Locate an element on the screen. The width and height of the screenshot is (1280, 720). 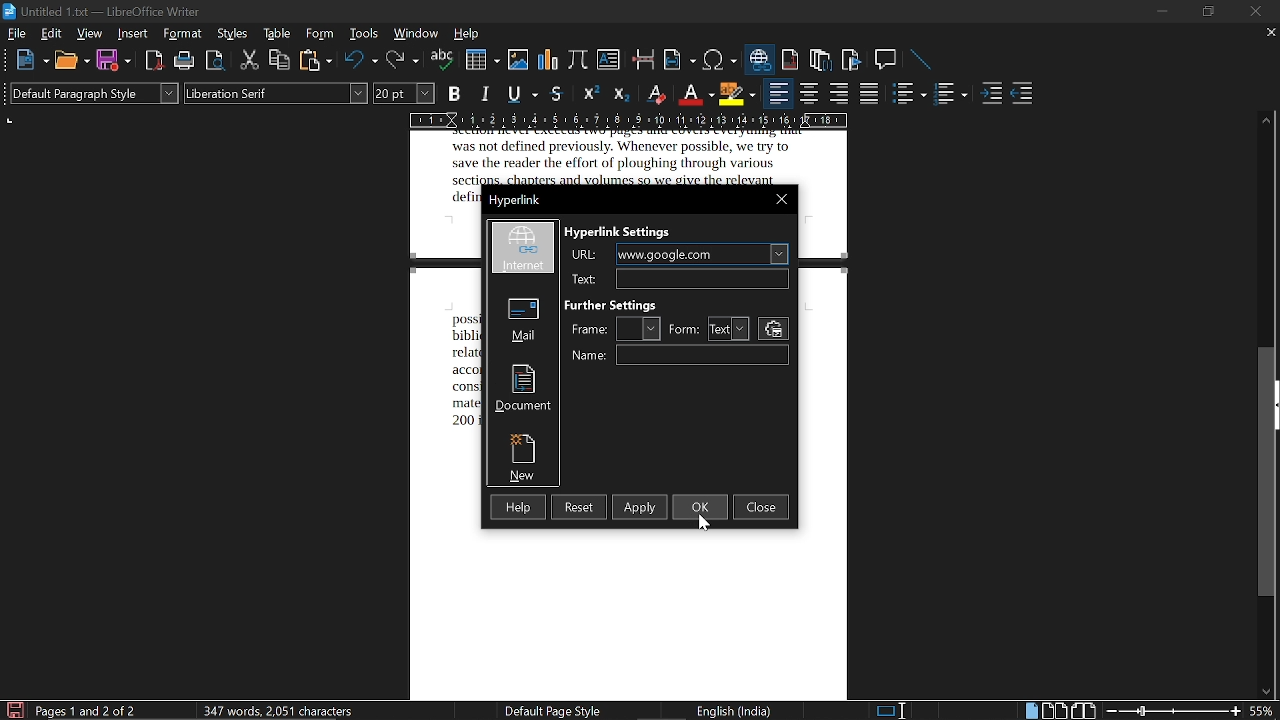
help is located at coordinates (466, 34).